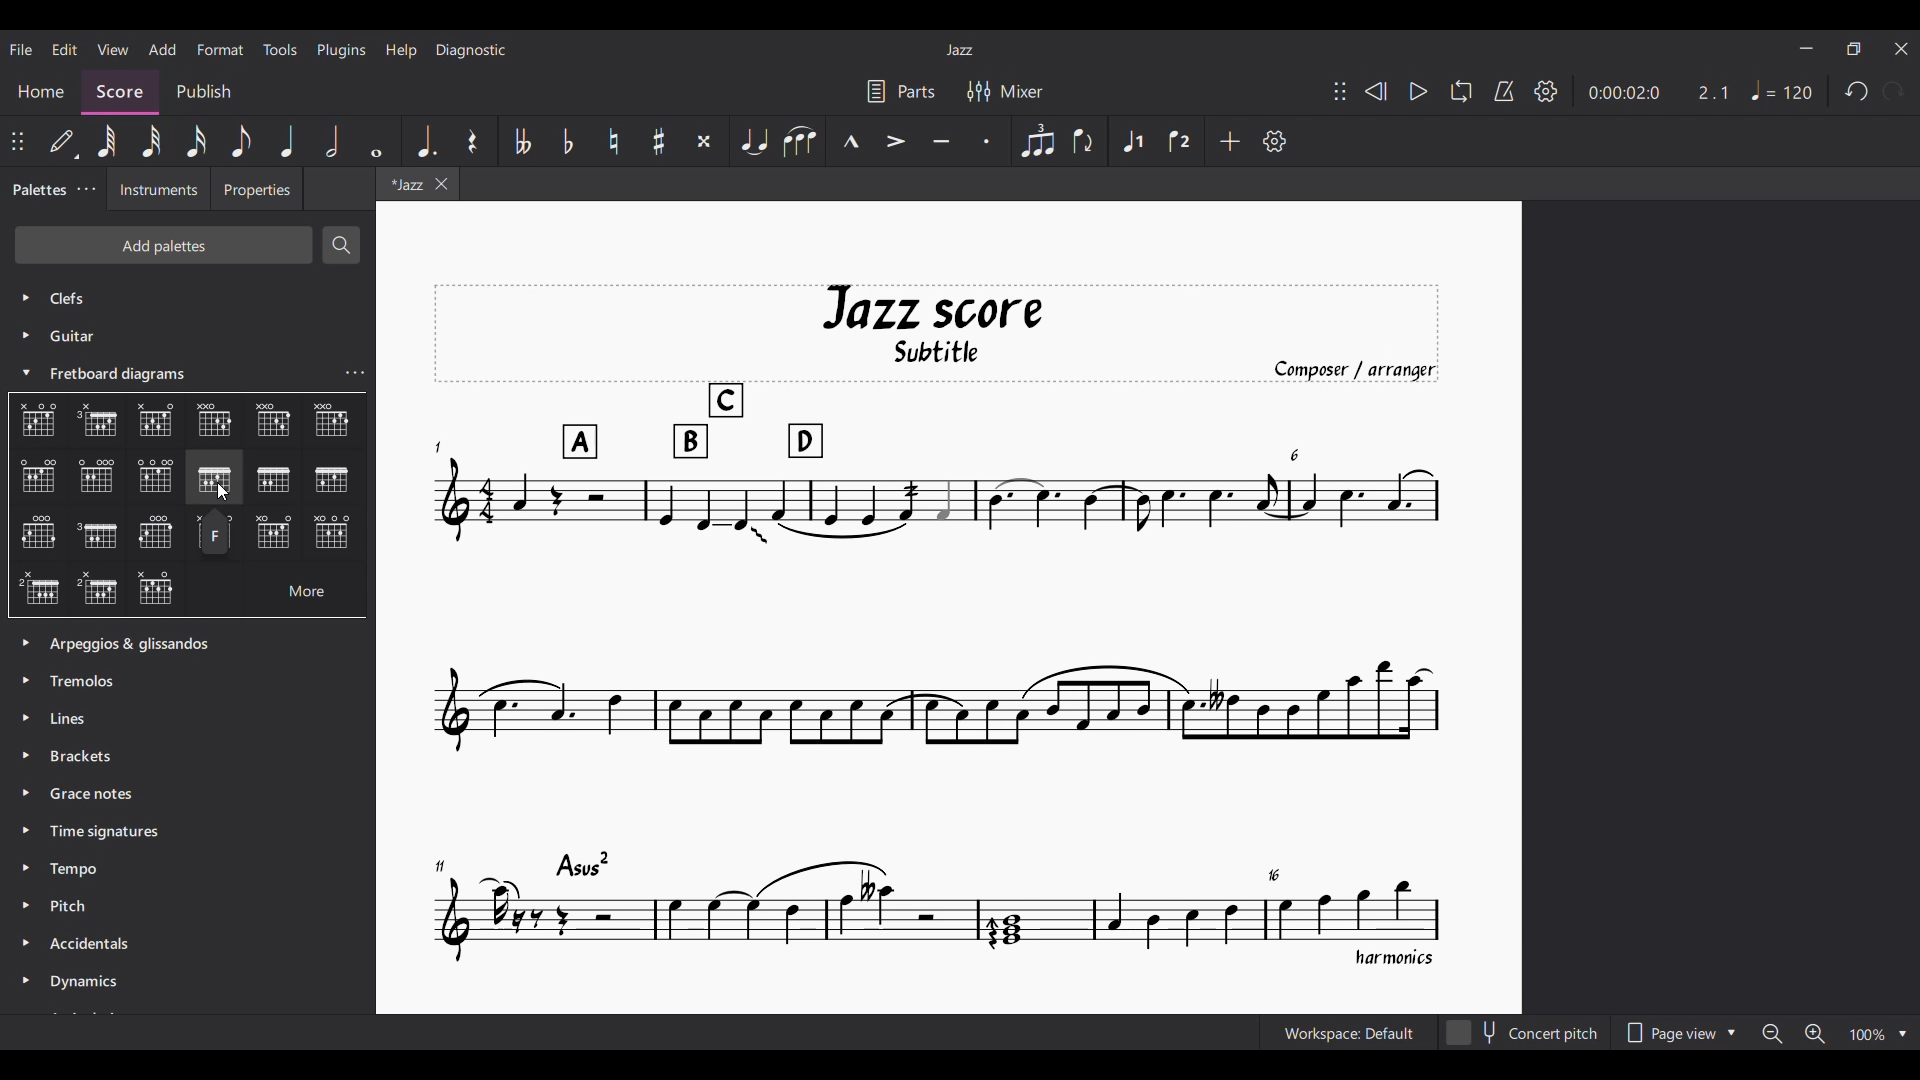 This screenshot has height=1080, width=1920. I want to click on 32nd note, so click(152, 141).